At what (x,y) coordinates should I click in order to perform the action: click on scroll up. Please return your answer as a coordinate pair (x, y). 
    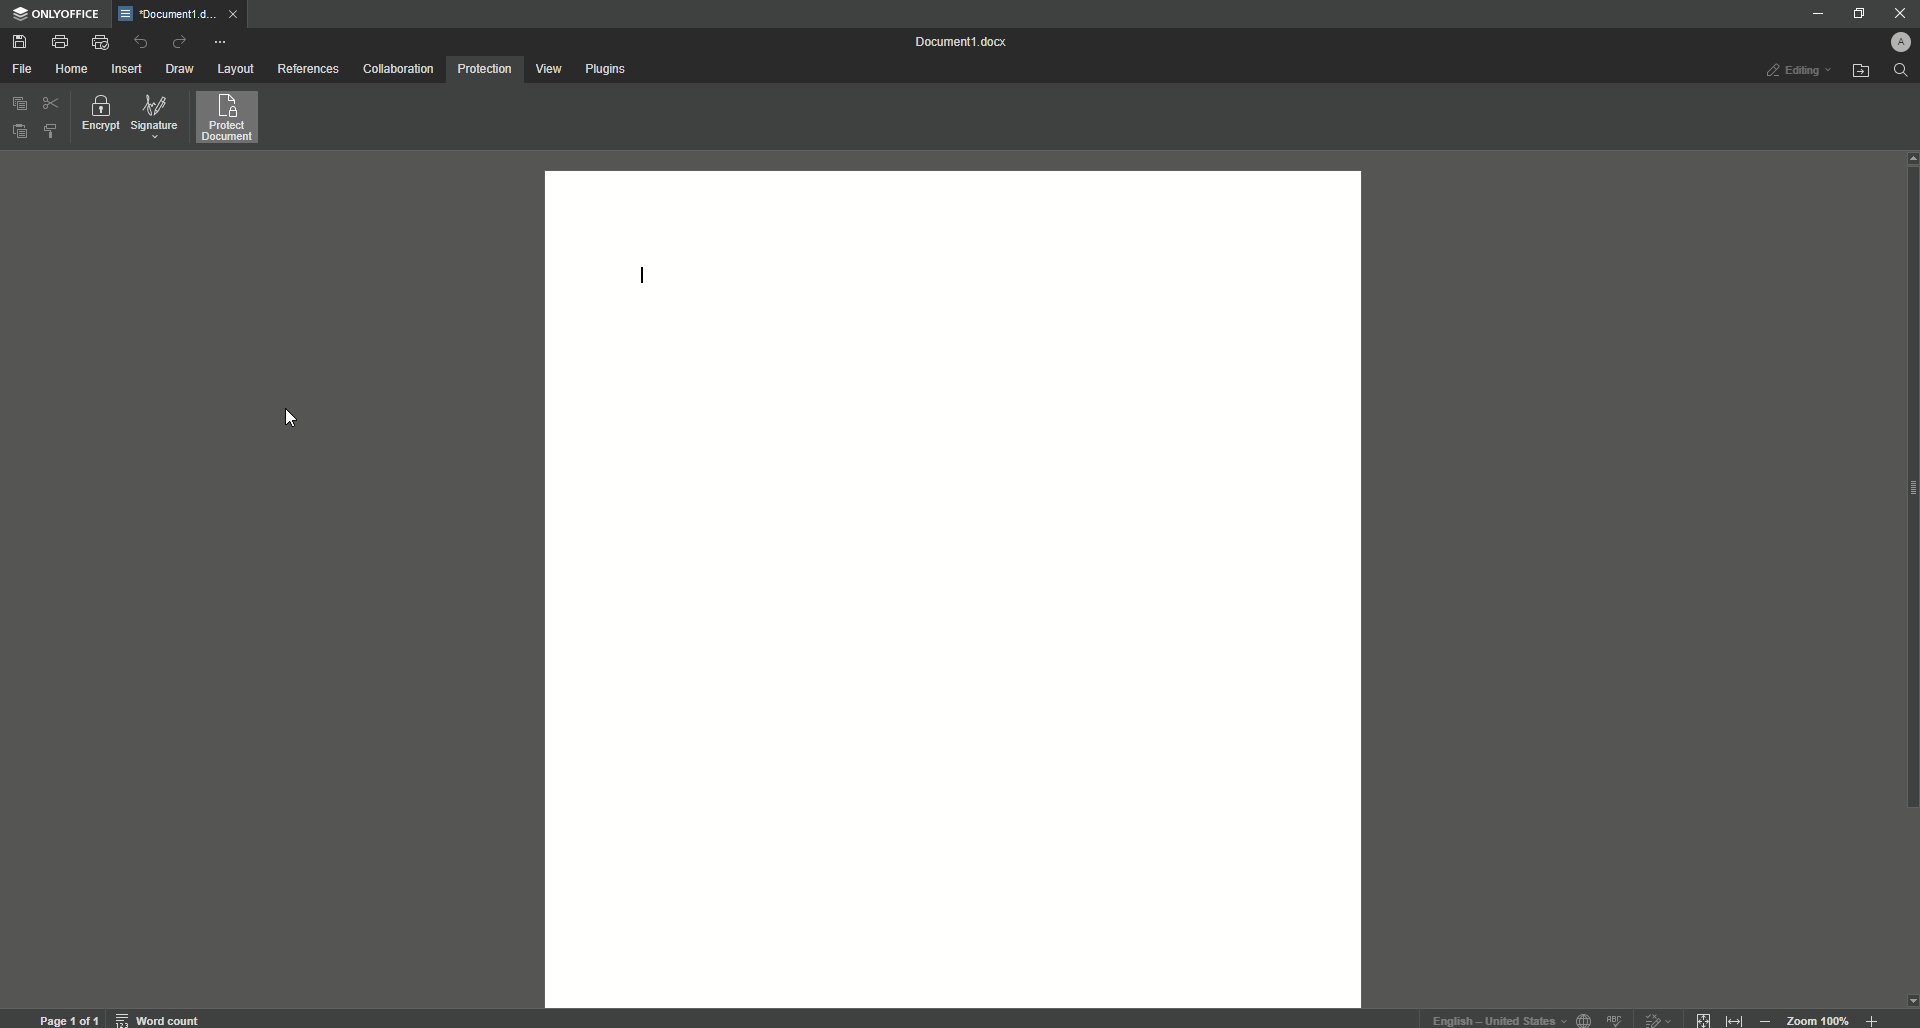
    Looking at the image, I should click on (1908, 159).